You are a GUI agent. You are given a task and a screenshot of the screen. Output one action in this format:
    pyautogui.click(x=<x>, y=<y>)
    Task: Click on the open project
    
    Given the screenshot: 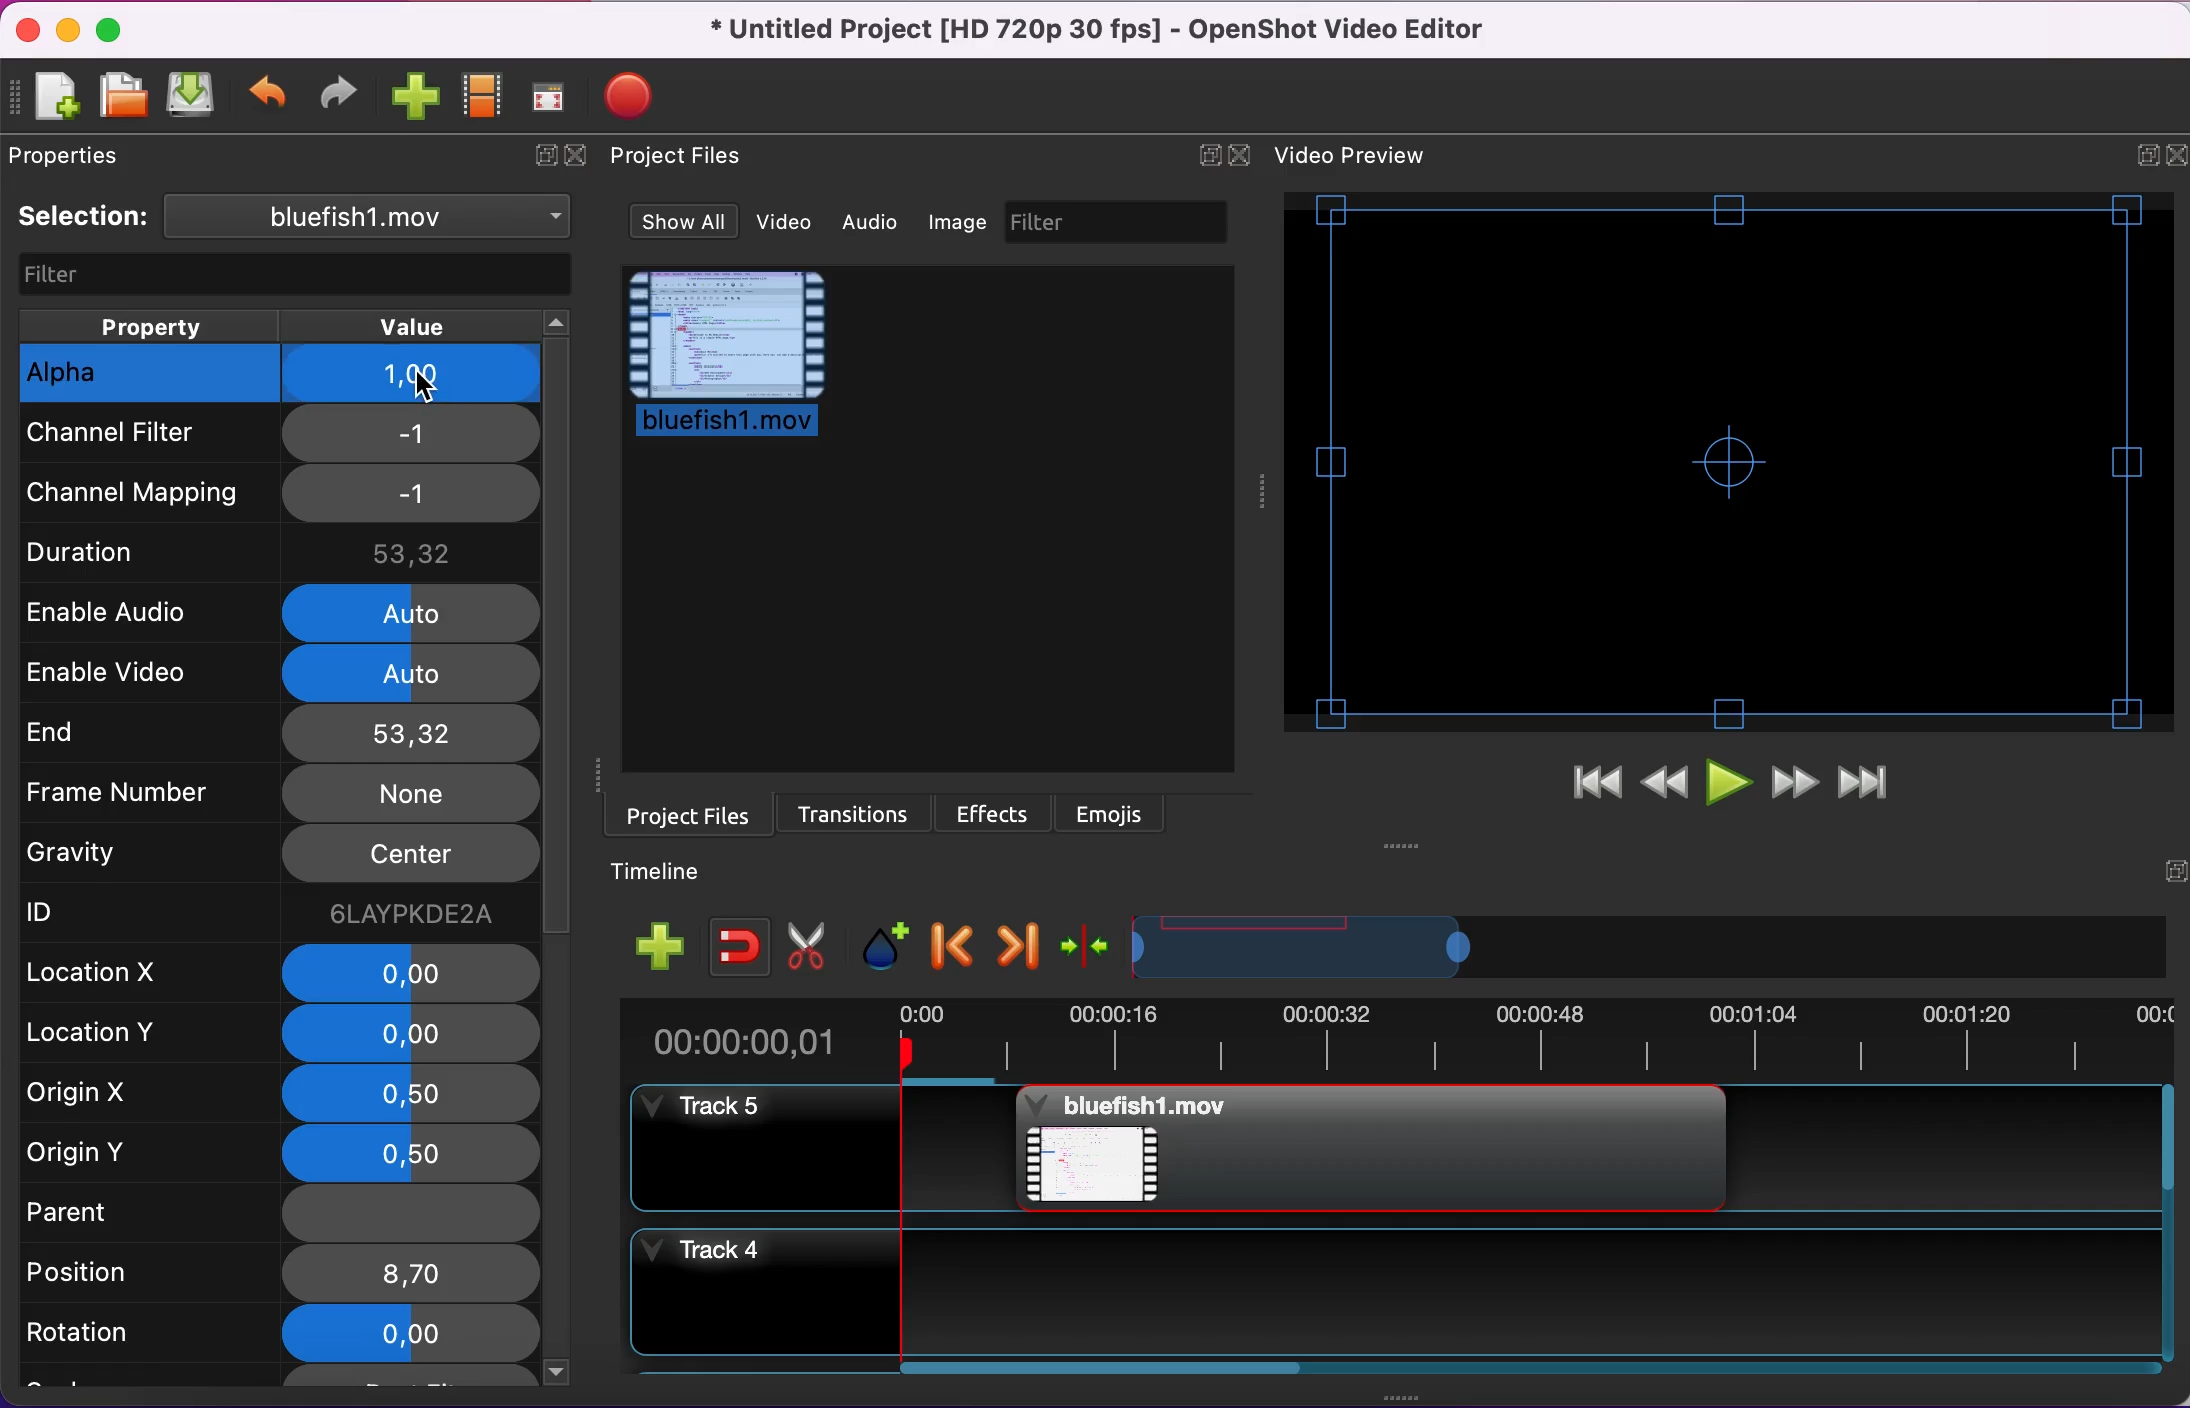 What is the action you would take?
    pyautogui.click(x=122, y=104)
    